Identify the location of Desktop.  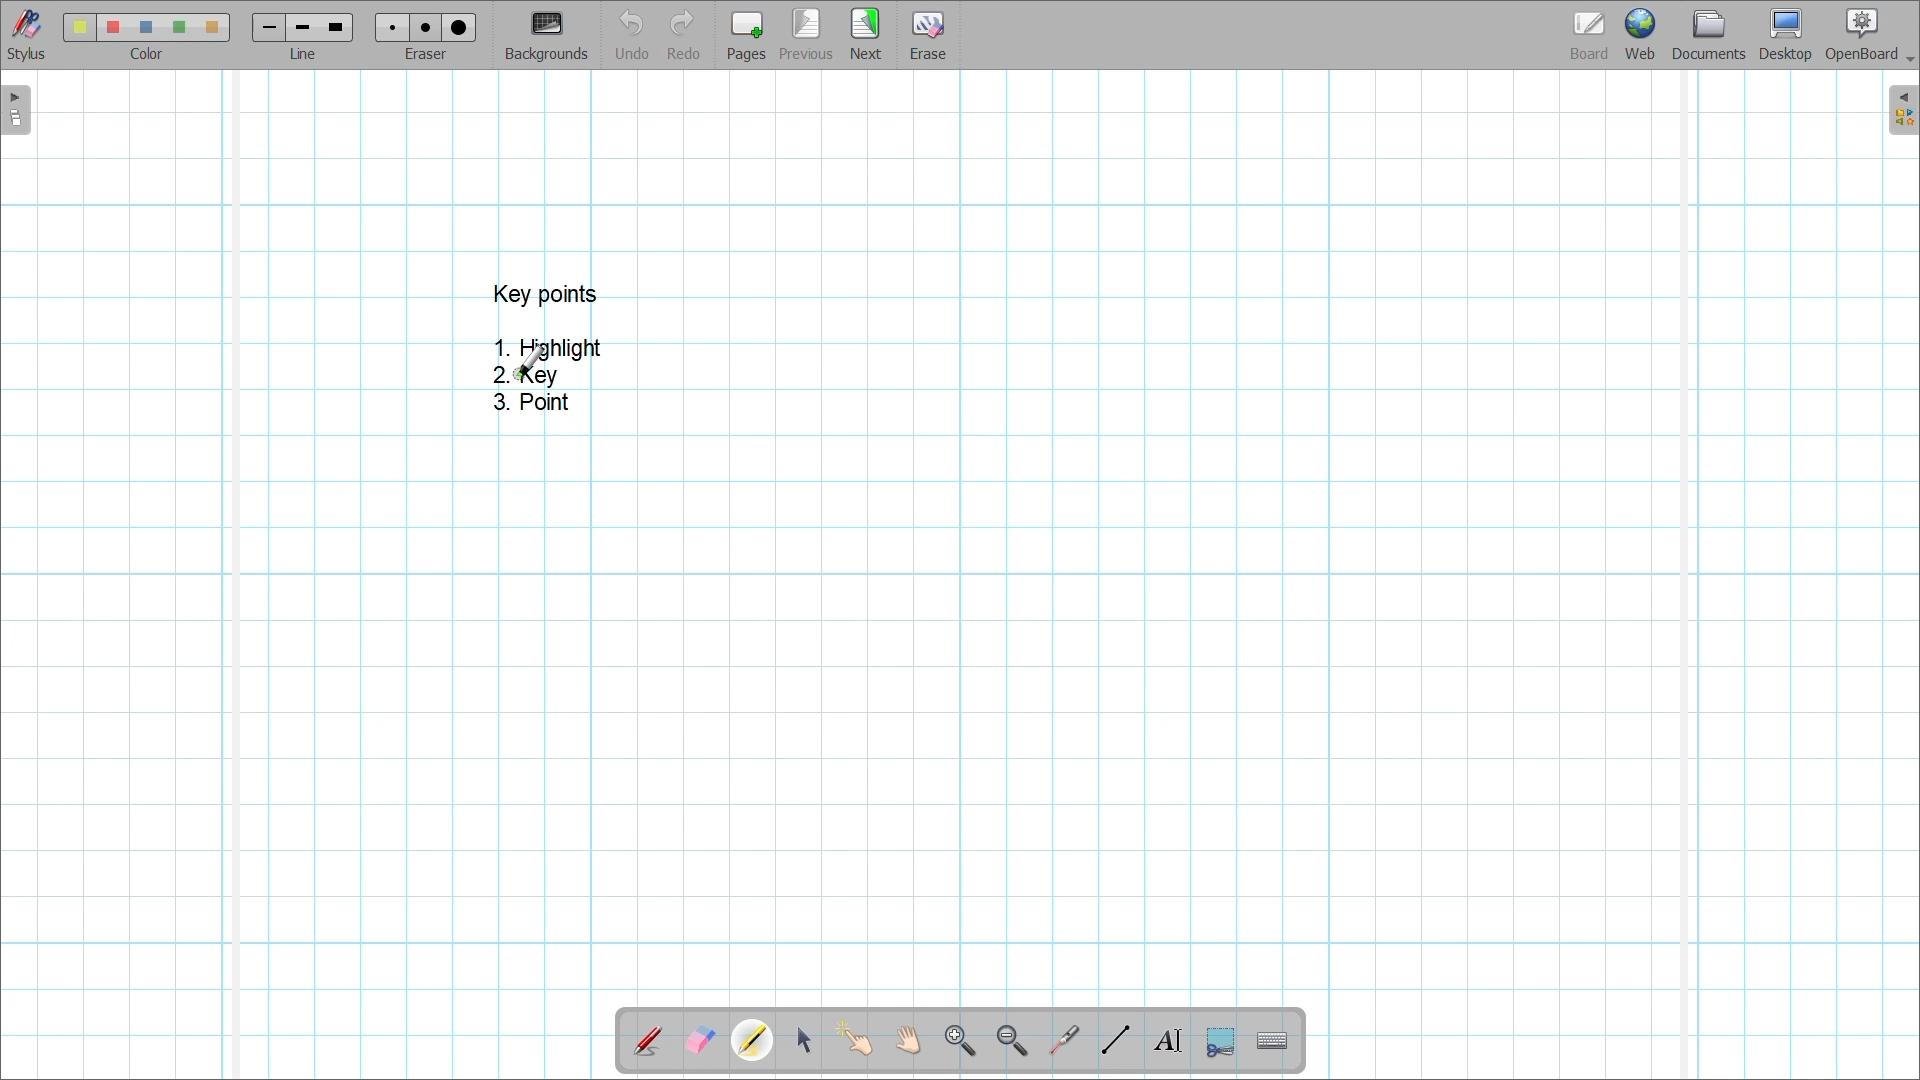
(1786, 35).